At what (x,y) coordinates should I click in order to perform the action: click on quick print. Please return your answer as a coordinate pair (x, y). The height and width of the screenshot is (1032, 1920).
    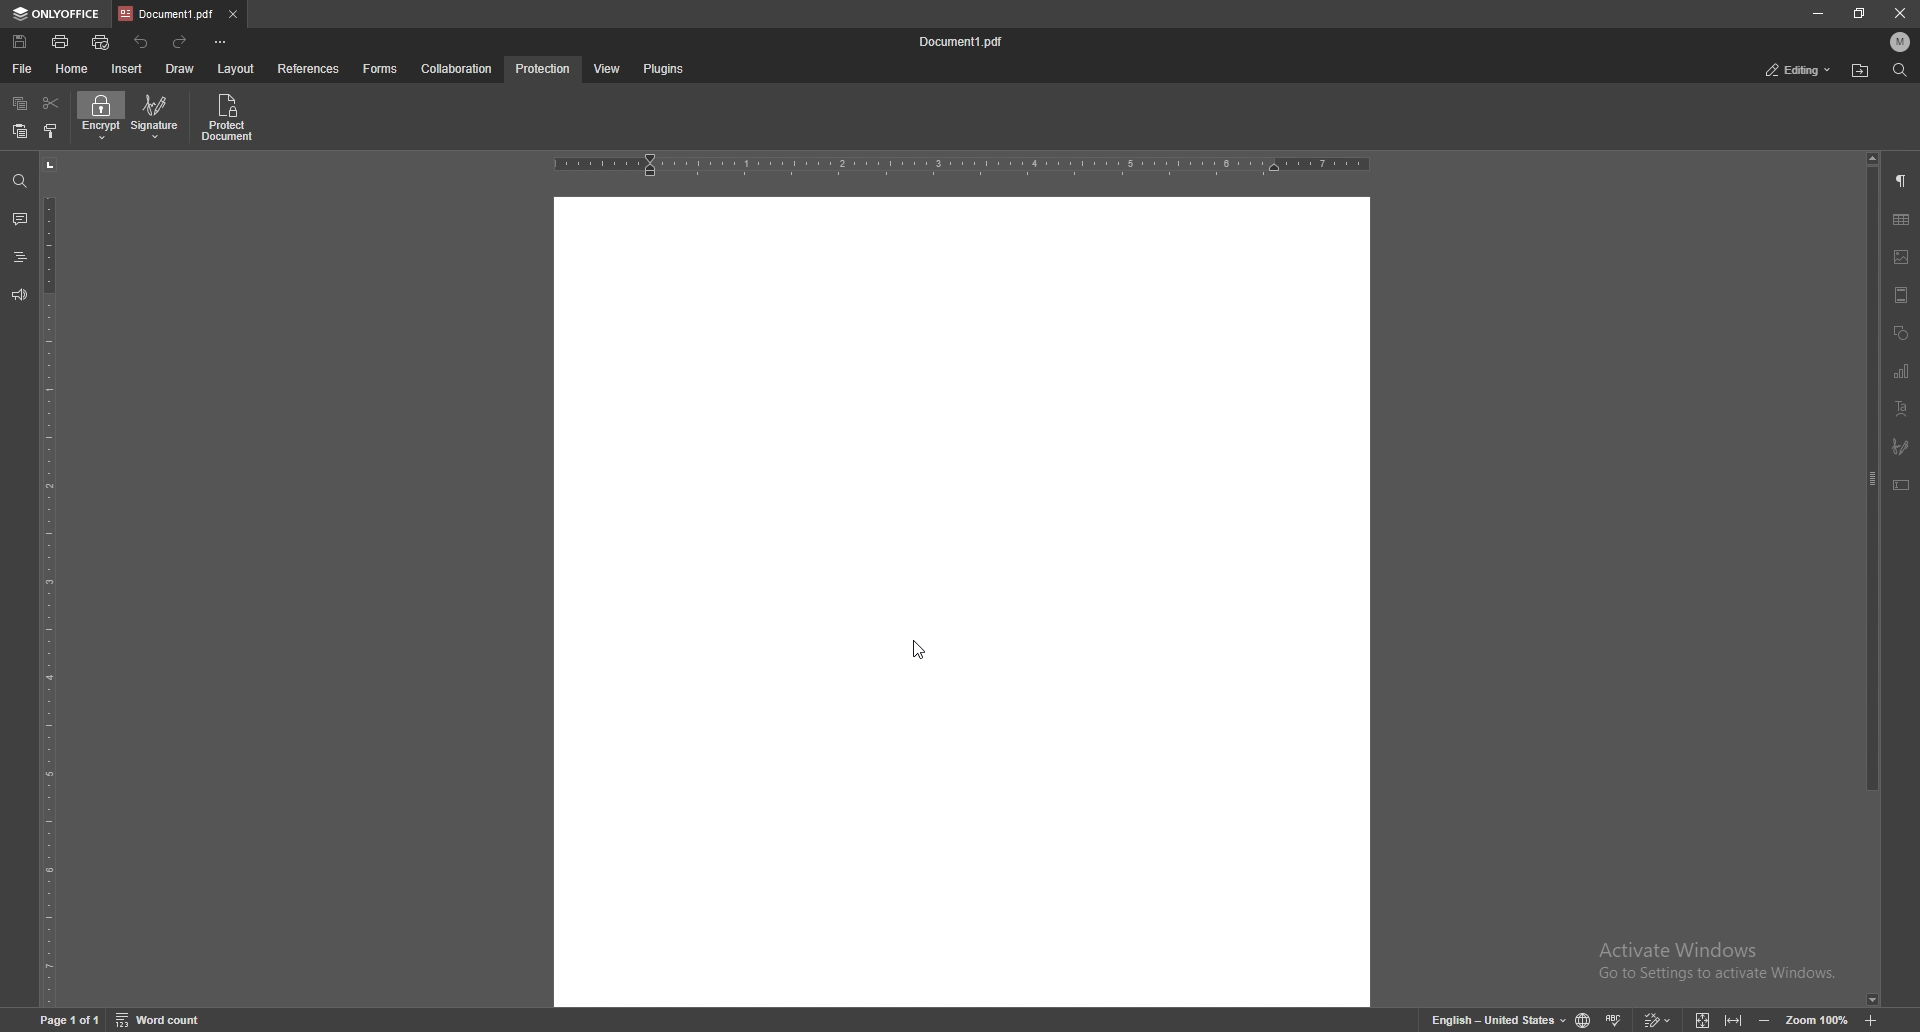
    Looking at the image, I should click on (103, 42).